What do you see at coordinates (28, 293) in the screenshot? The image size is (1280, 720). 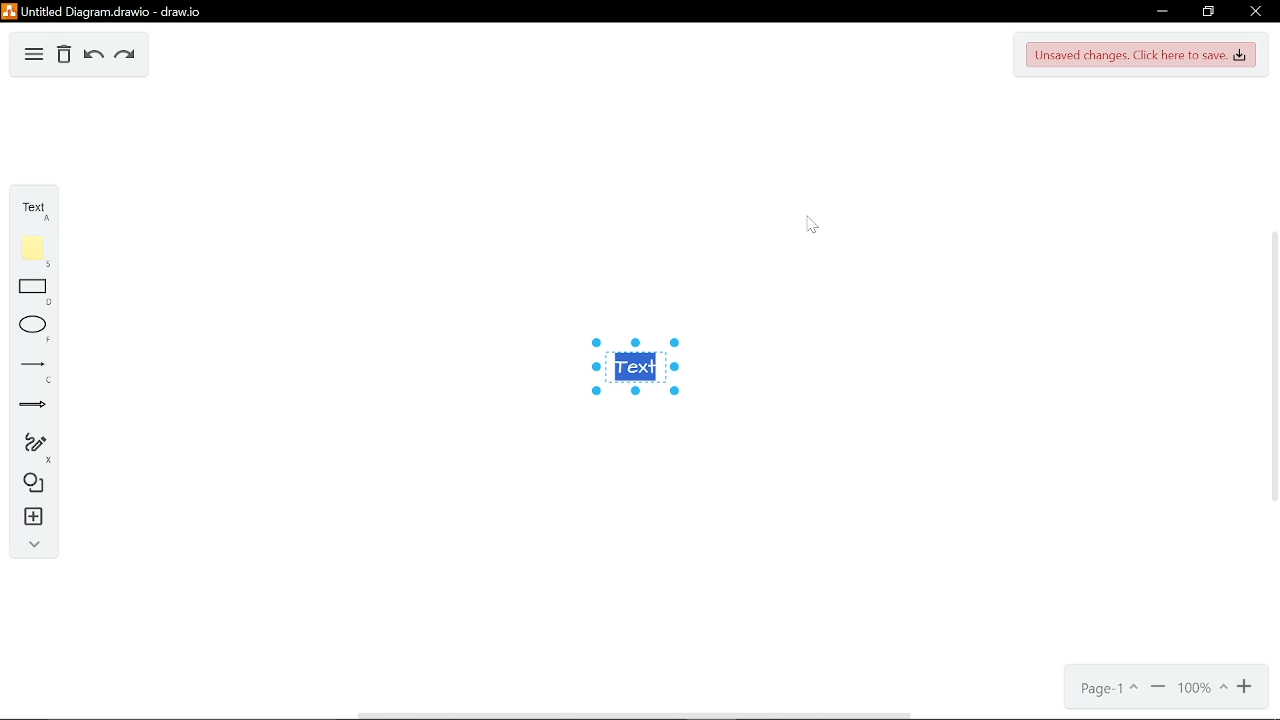 I see `Rectangle` at bounding box center [28, 293].